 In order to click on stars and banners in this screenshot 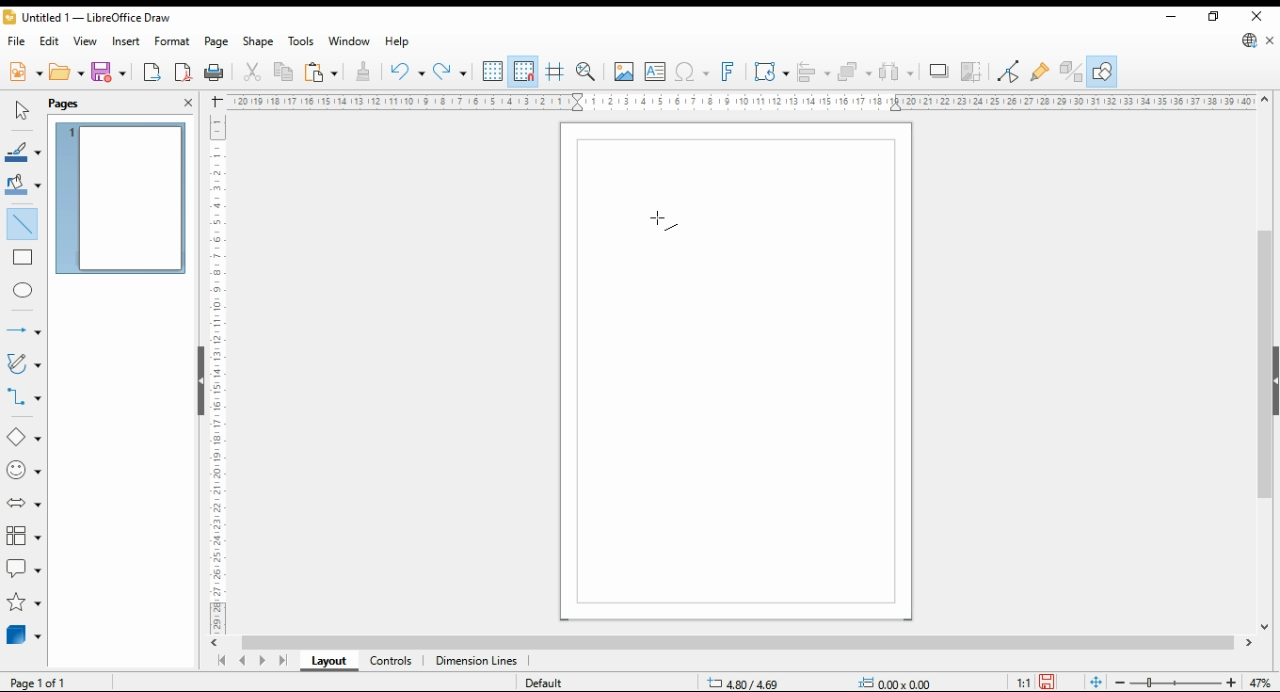, I will do `click(22, 603)`.